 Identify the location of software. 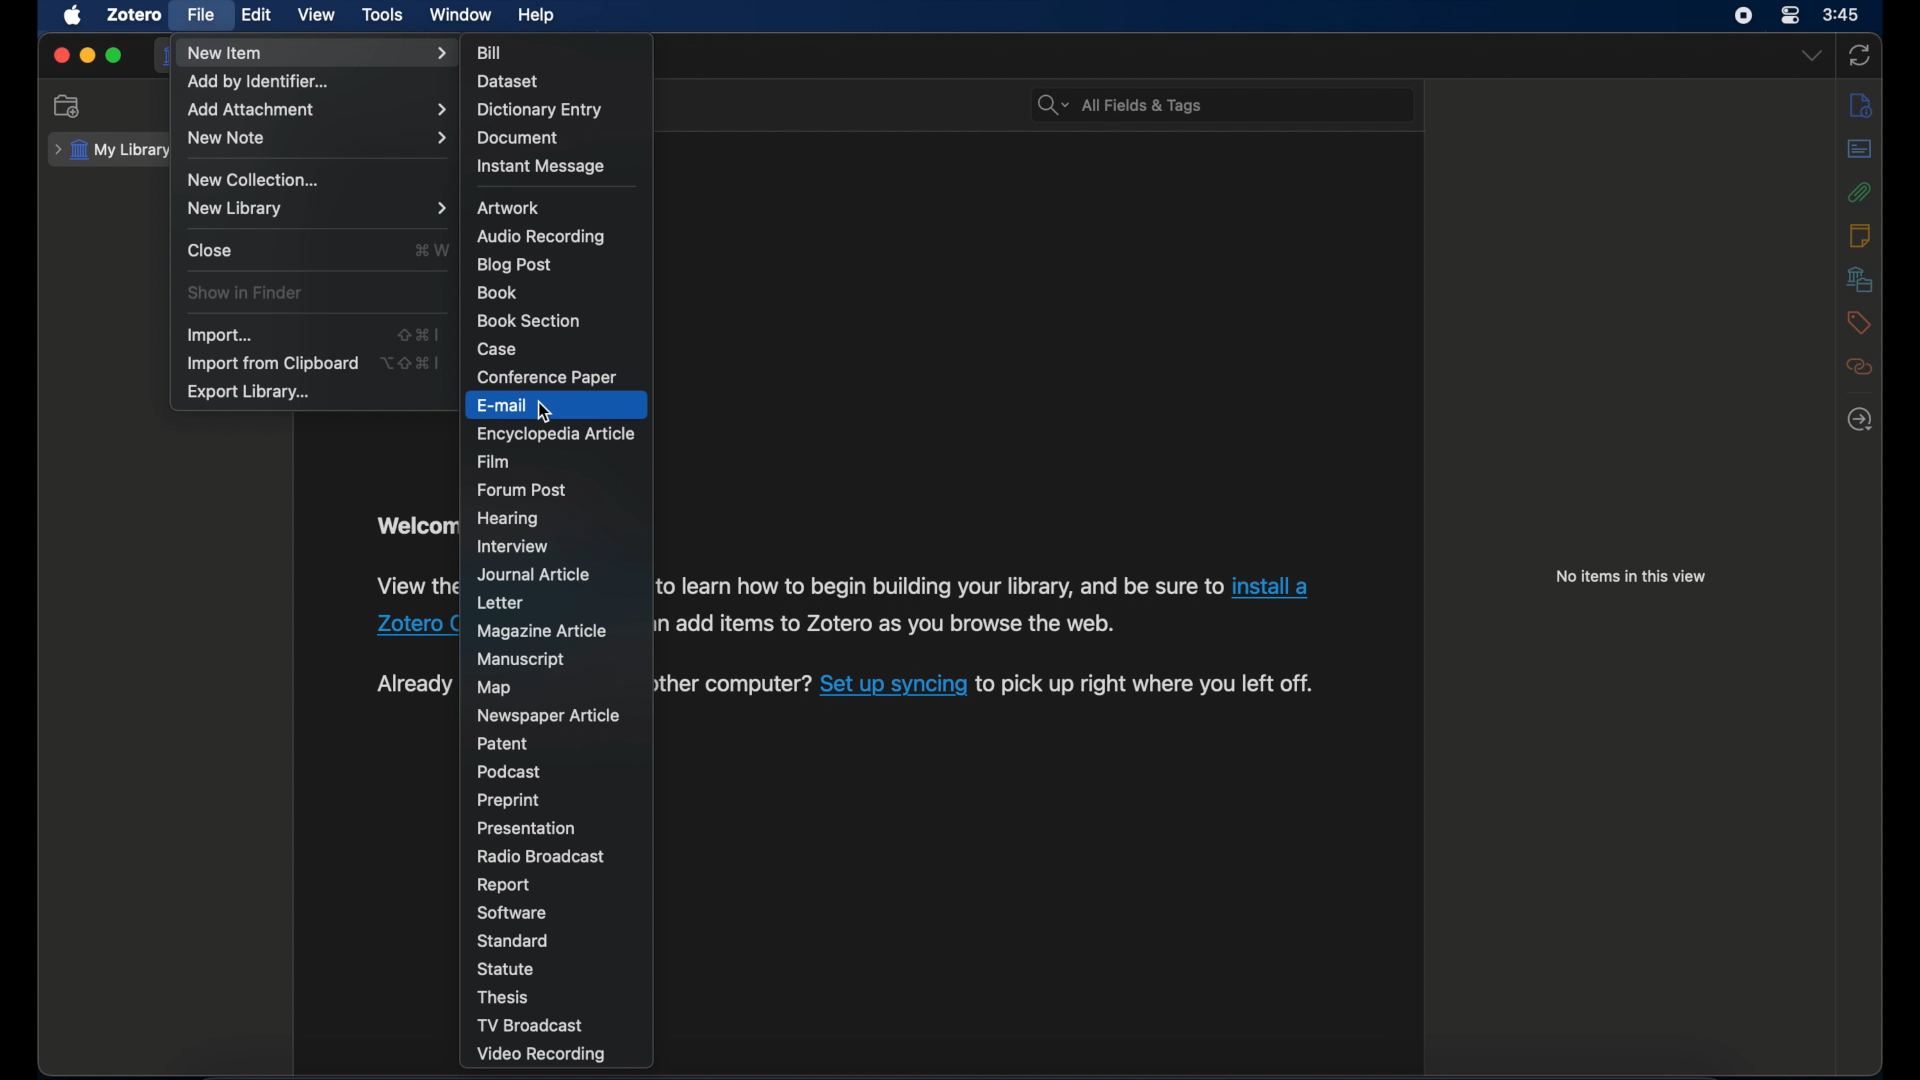
(514, 914).